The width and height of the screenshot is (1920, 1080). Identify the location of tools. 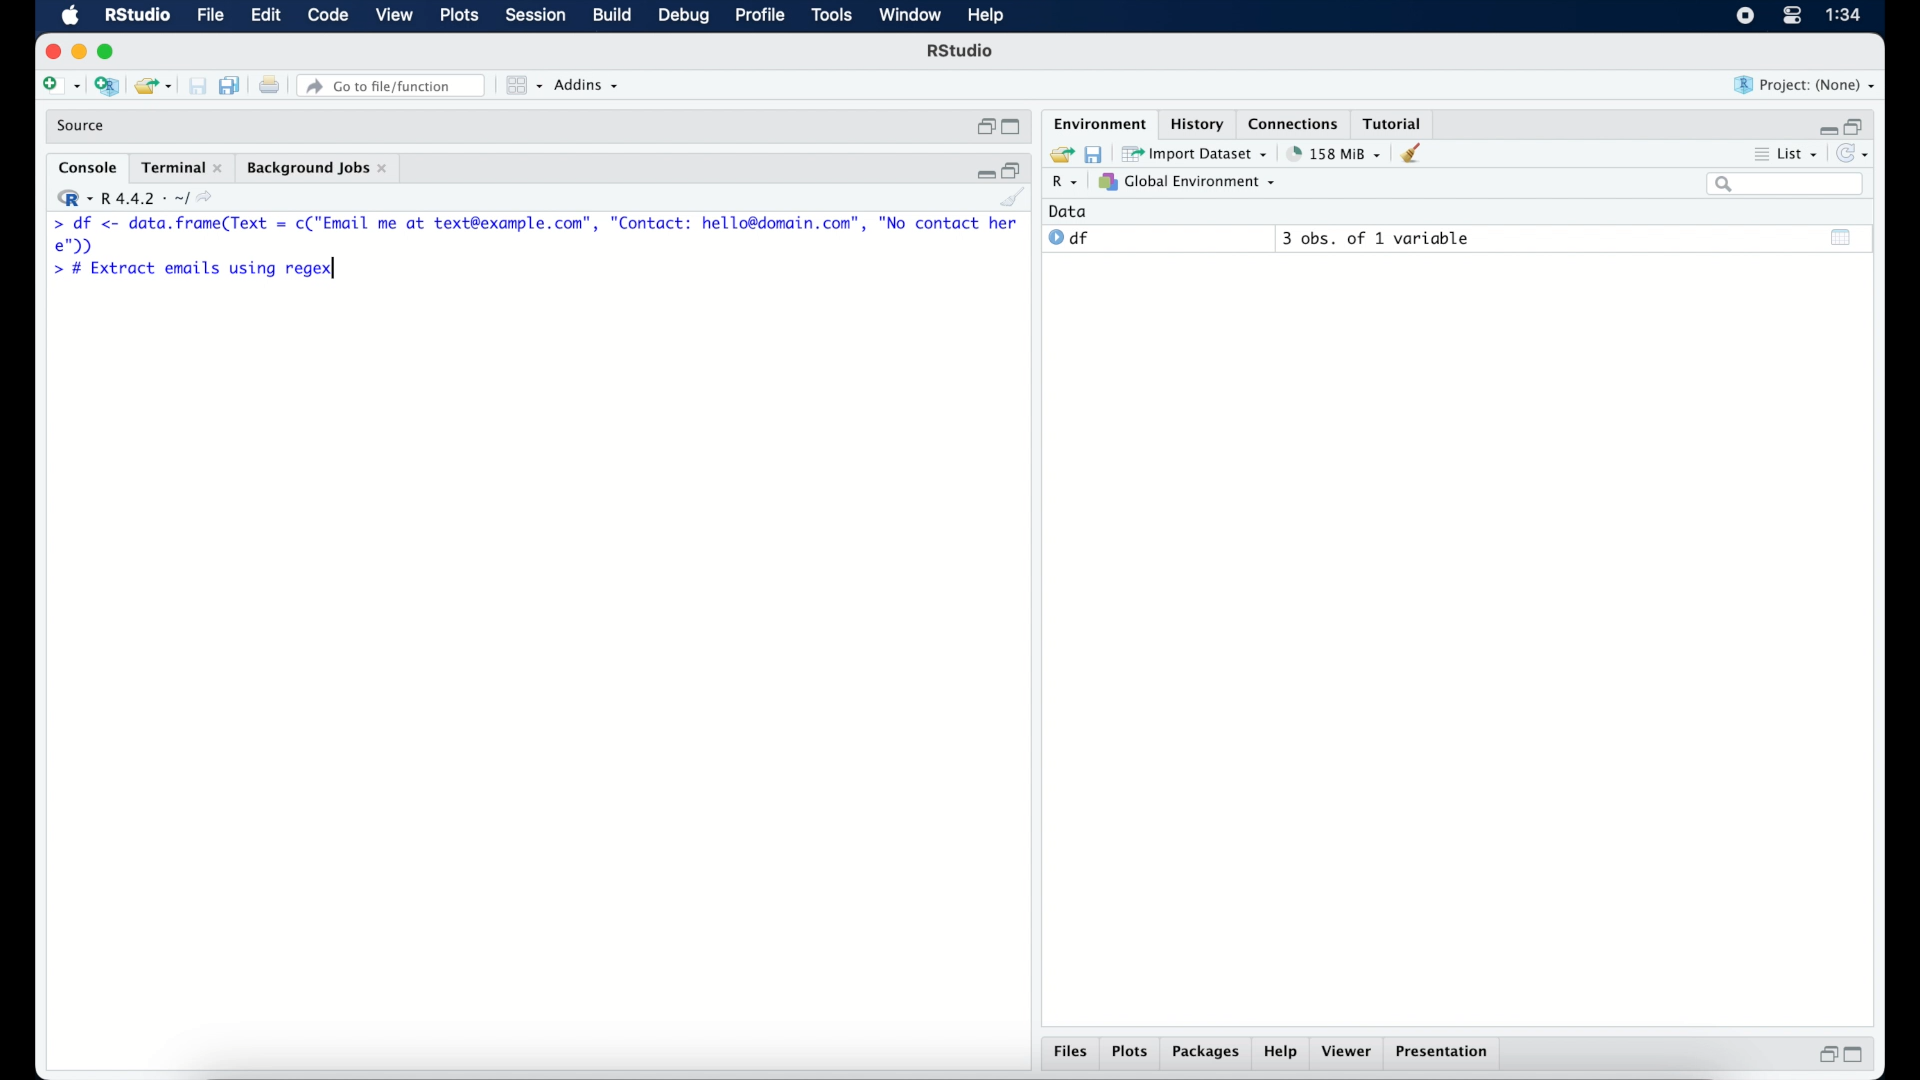
(830, 16).